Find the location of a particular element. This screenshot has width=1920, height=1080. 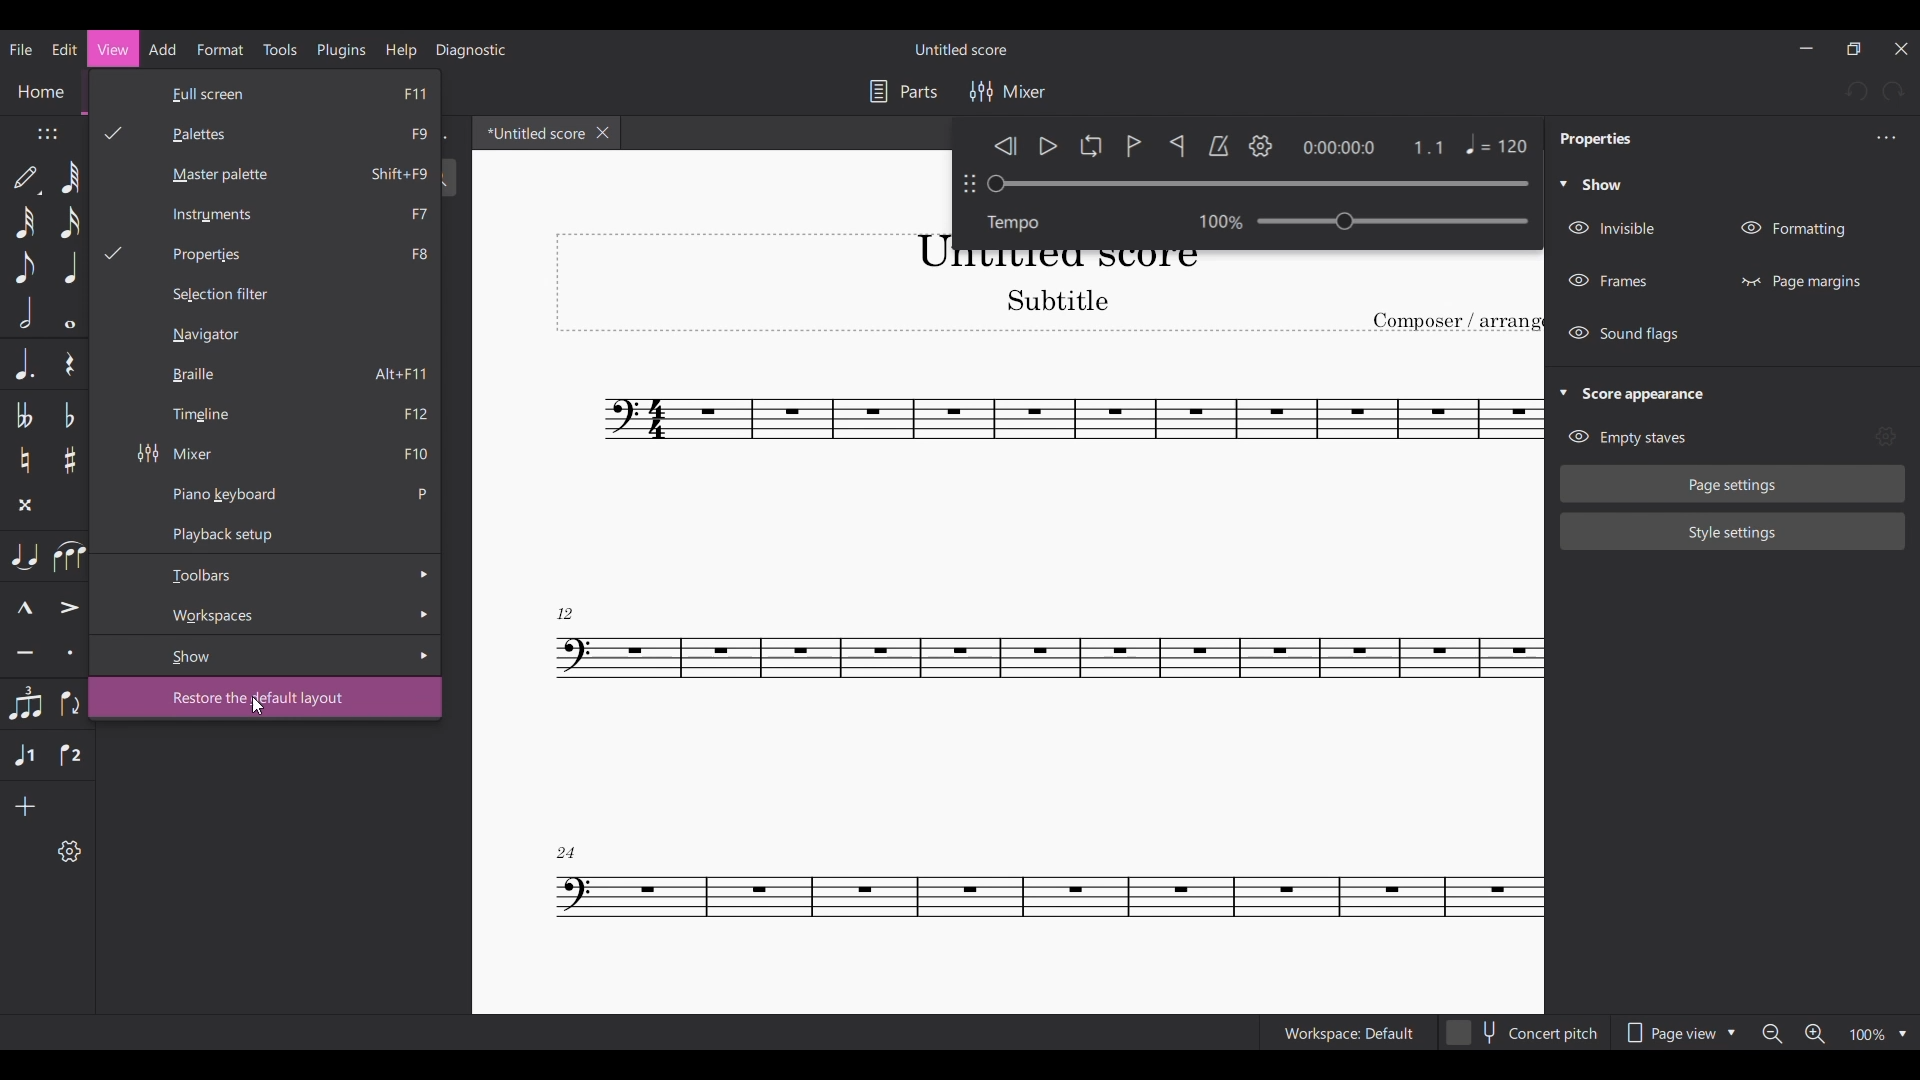

Current composition is located at coordinates (1048, 664).